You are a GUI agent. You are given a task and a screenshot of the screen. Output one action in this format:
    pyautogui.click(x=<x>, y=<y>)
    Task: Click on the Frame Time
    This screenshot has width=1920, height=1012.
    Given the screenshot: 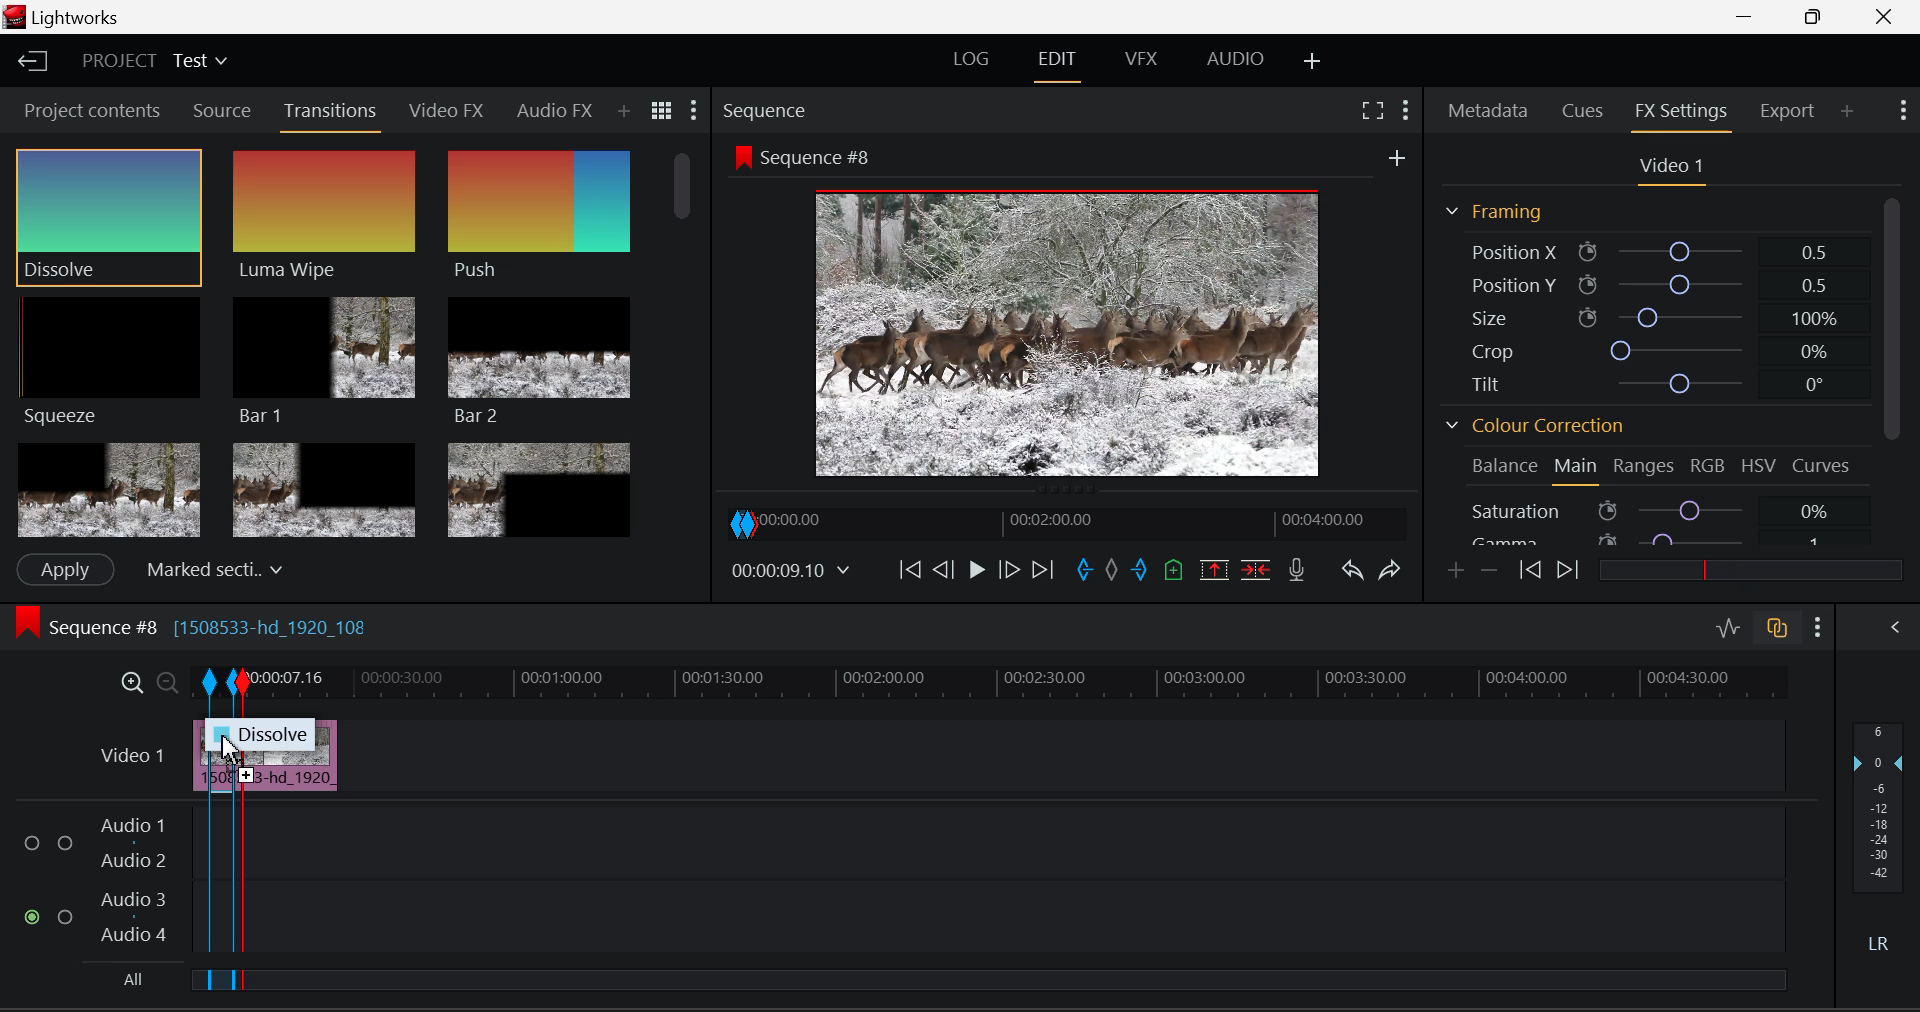 What is the action you would take?
    pyautogui.click(x=790, y=570)
    